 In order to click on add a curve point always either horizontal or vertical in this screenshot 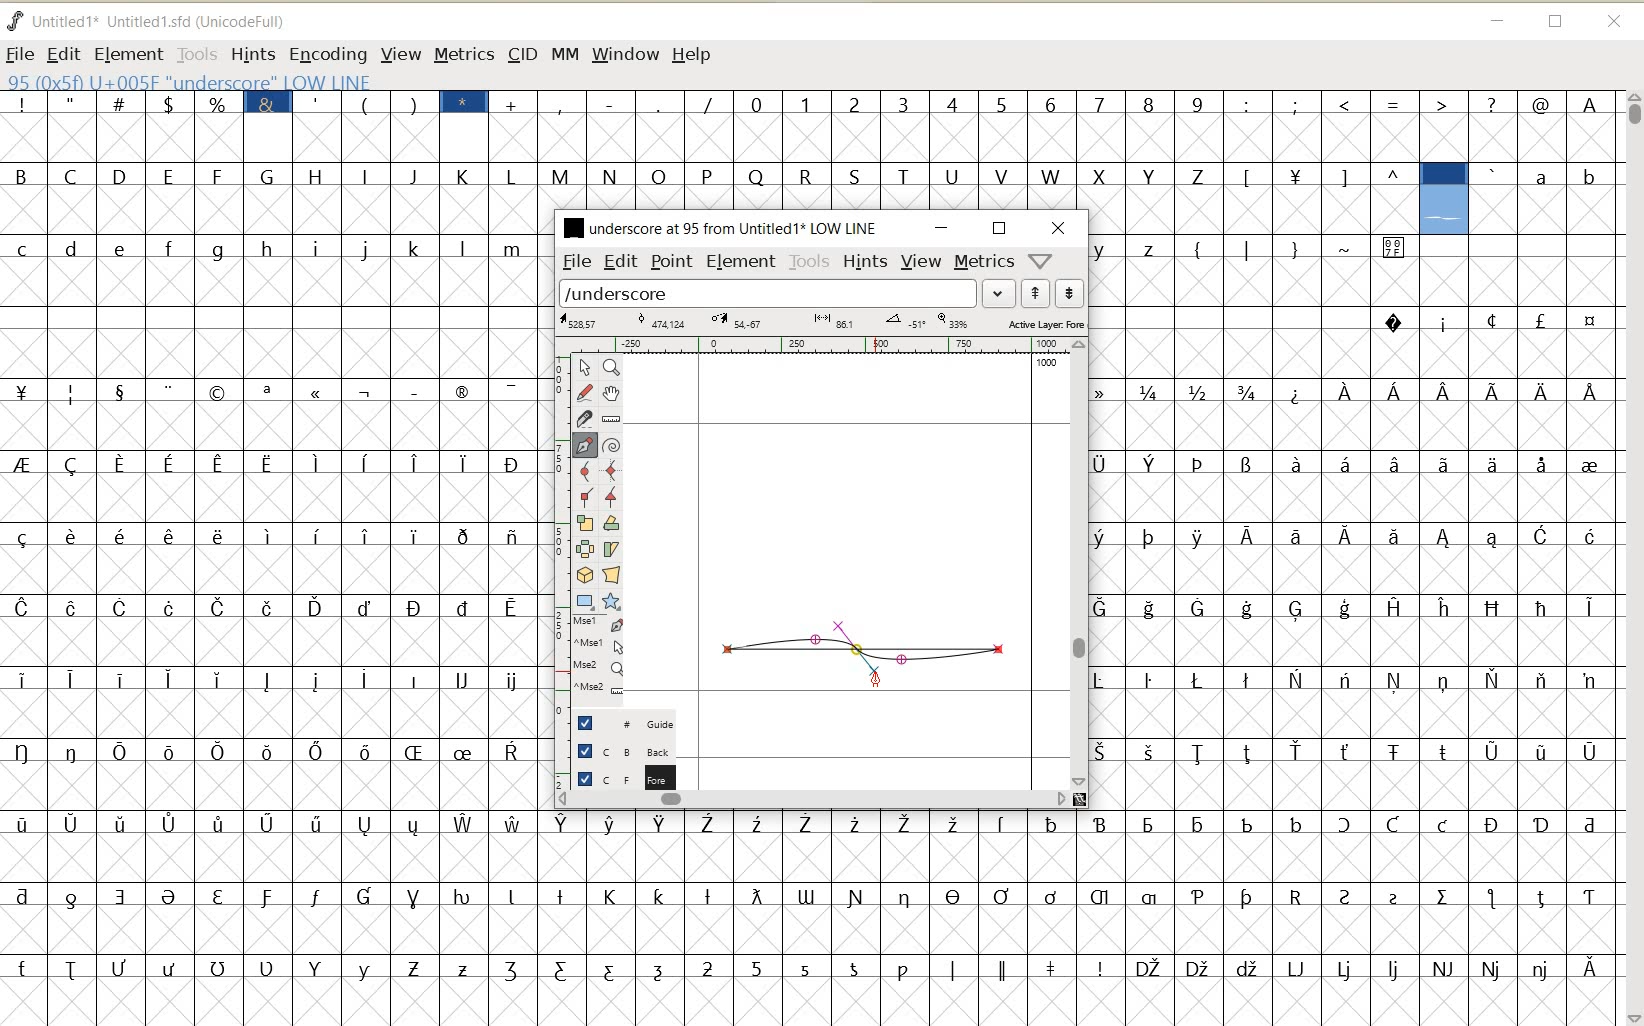, I will do `click(612, 469)`.